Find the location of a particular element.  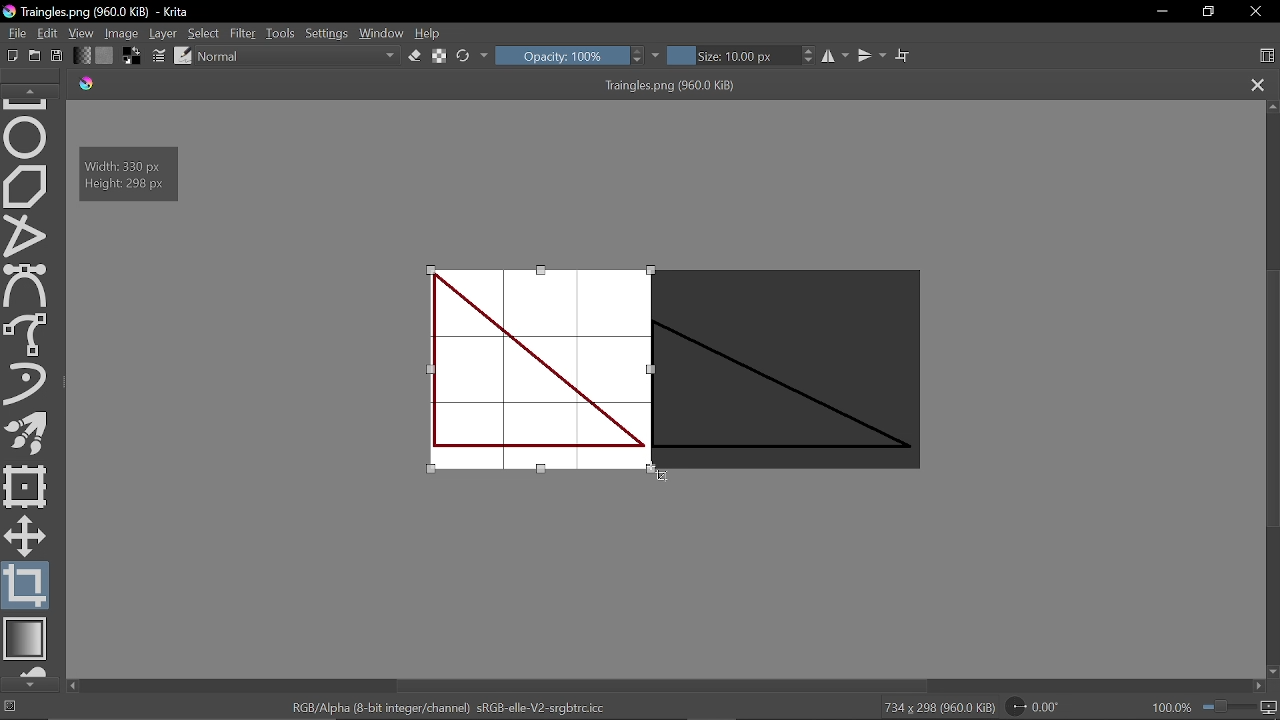

Freehand select tool is located at coordinates (28, 333).